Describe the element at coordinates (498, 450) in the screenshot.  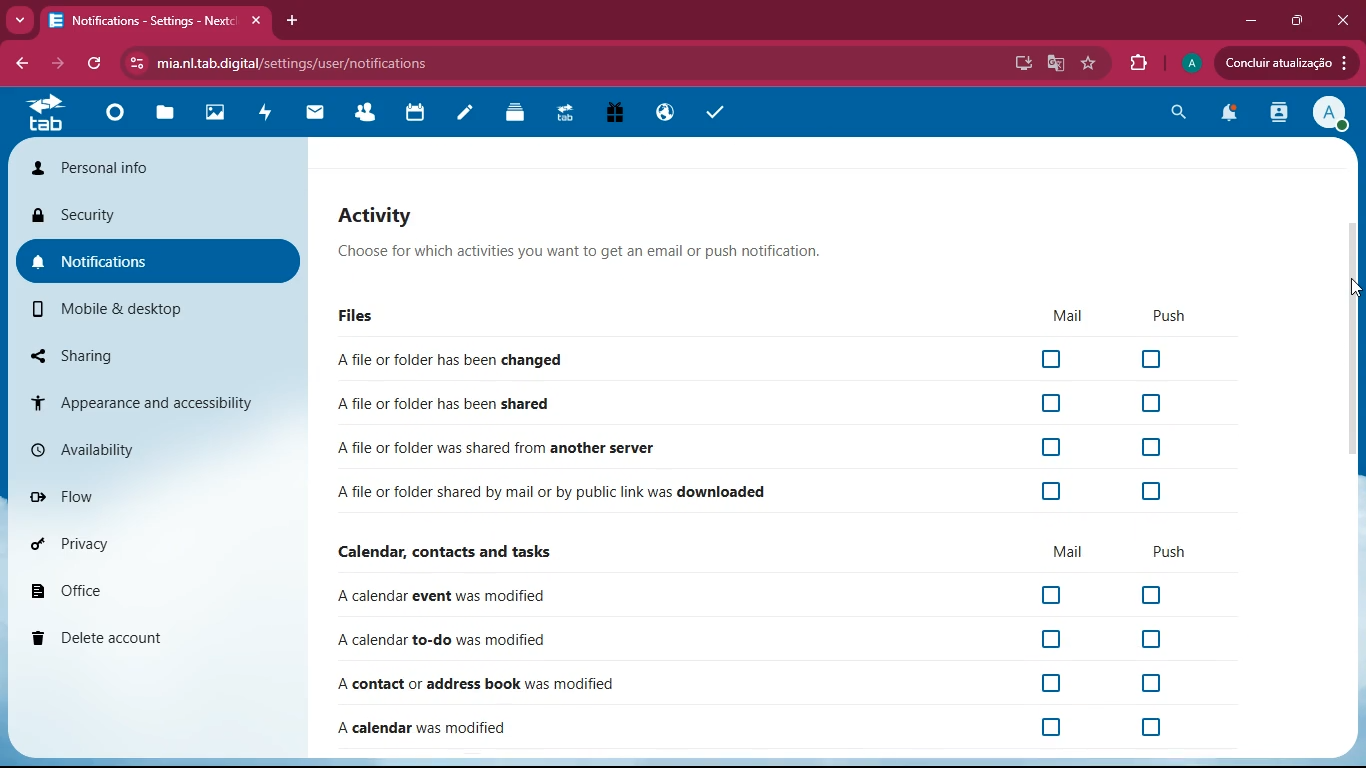
I see `A file or folder was shared from another server` at that location.